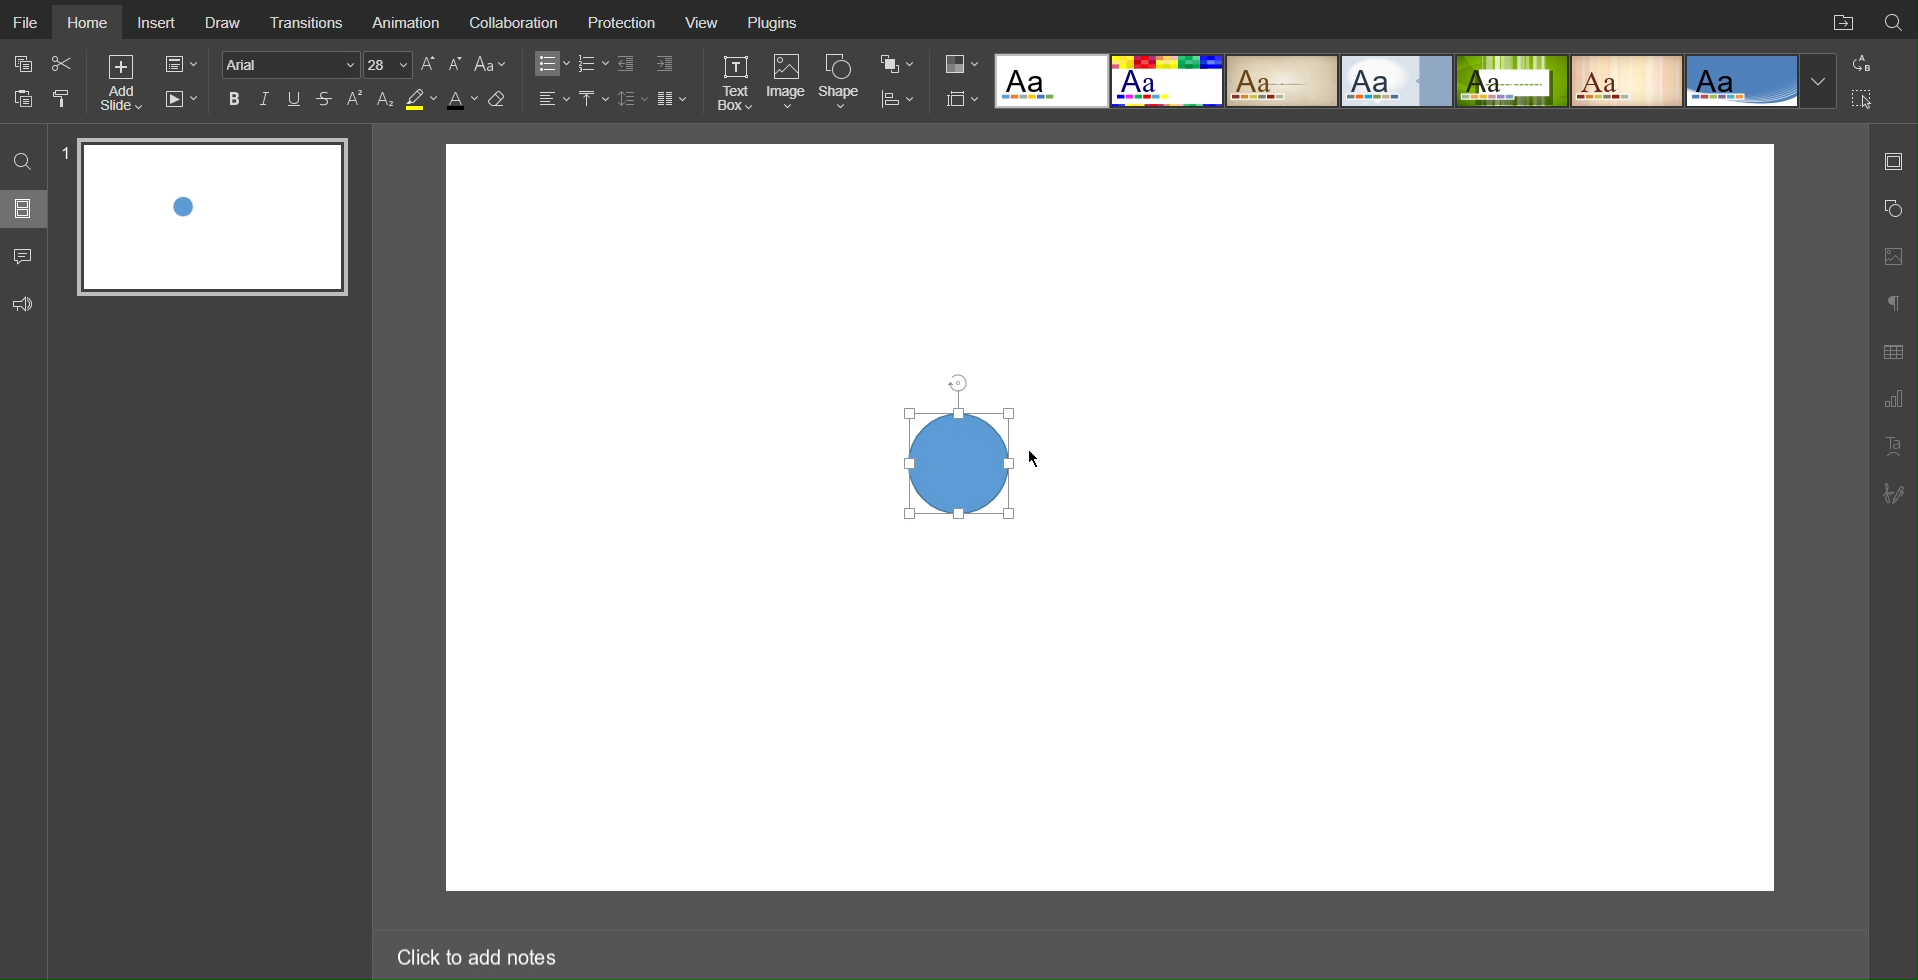 Image resolution: width=1918 pixels, height=980 pixels. Describe the element at coordinates (25, 256) in the screenshot. I see `Comments` at that location.